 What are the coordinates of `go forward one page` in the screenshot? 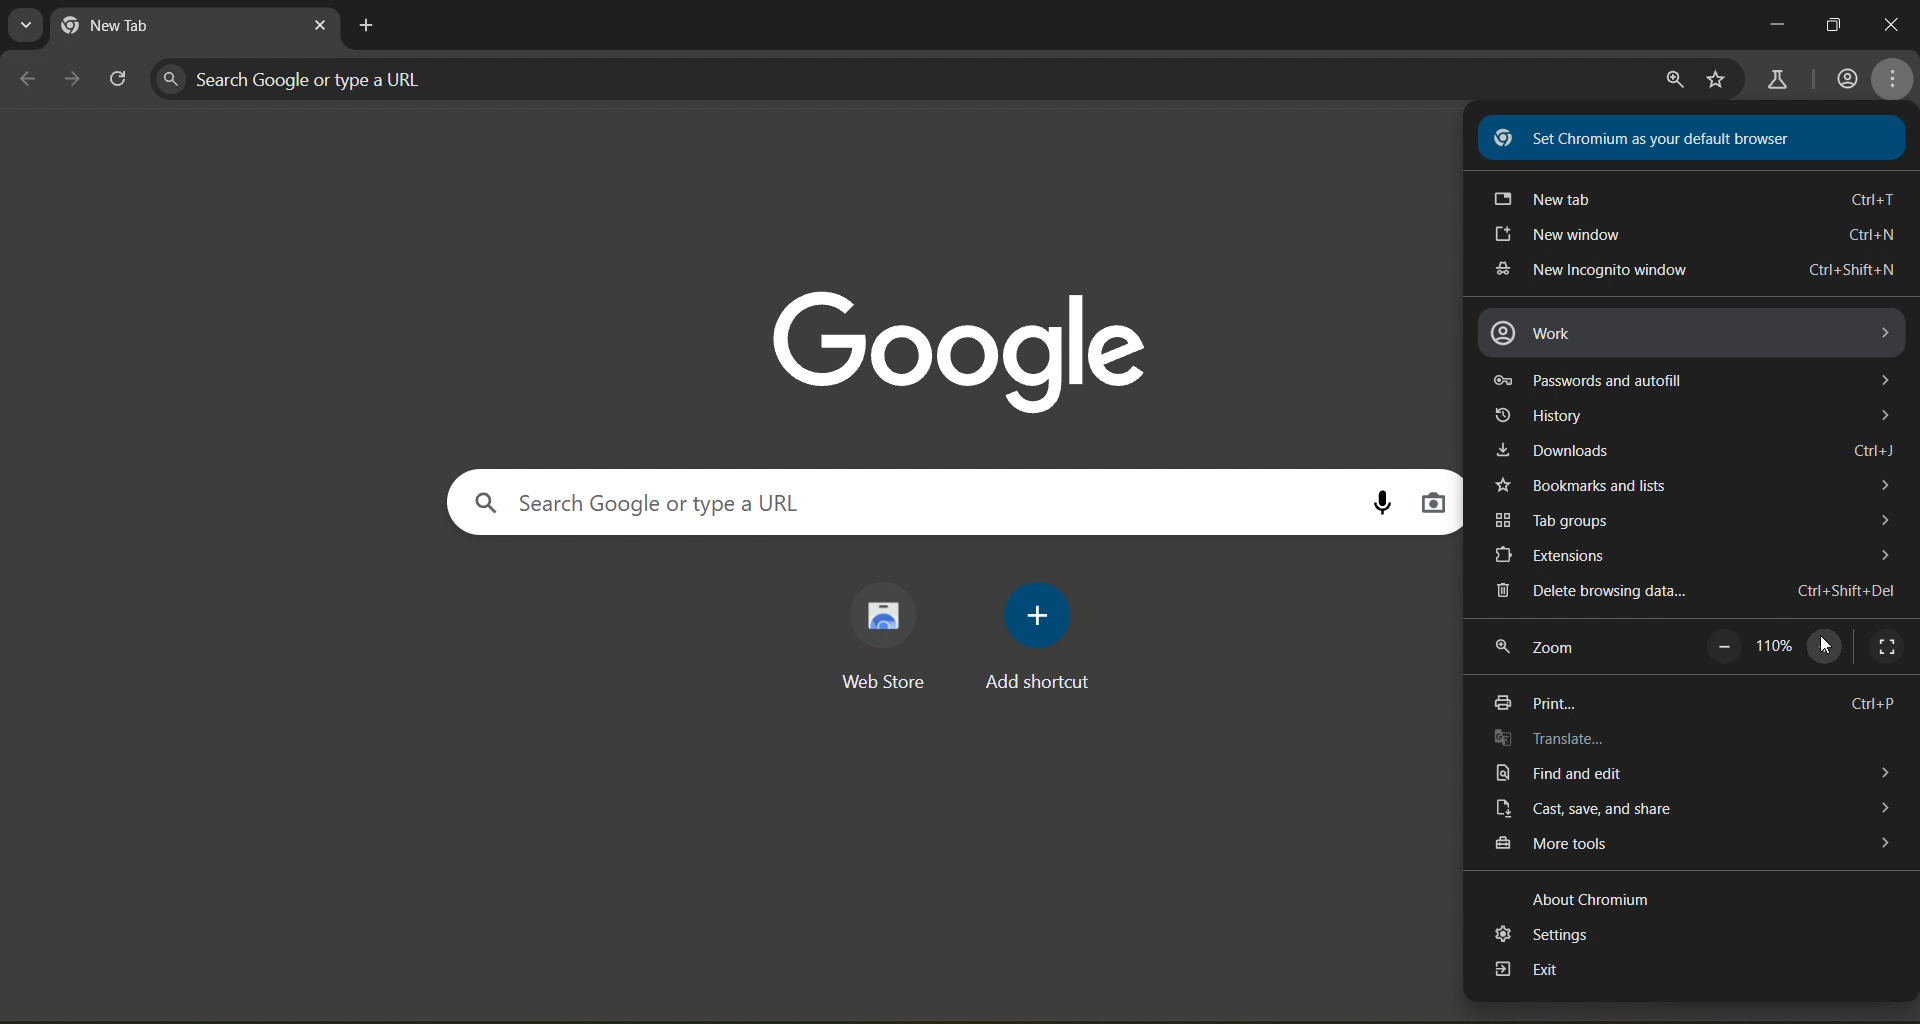 It's located at (73, 80).